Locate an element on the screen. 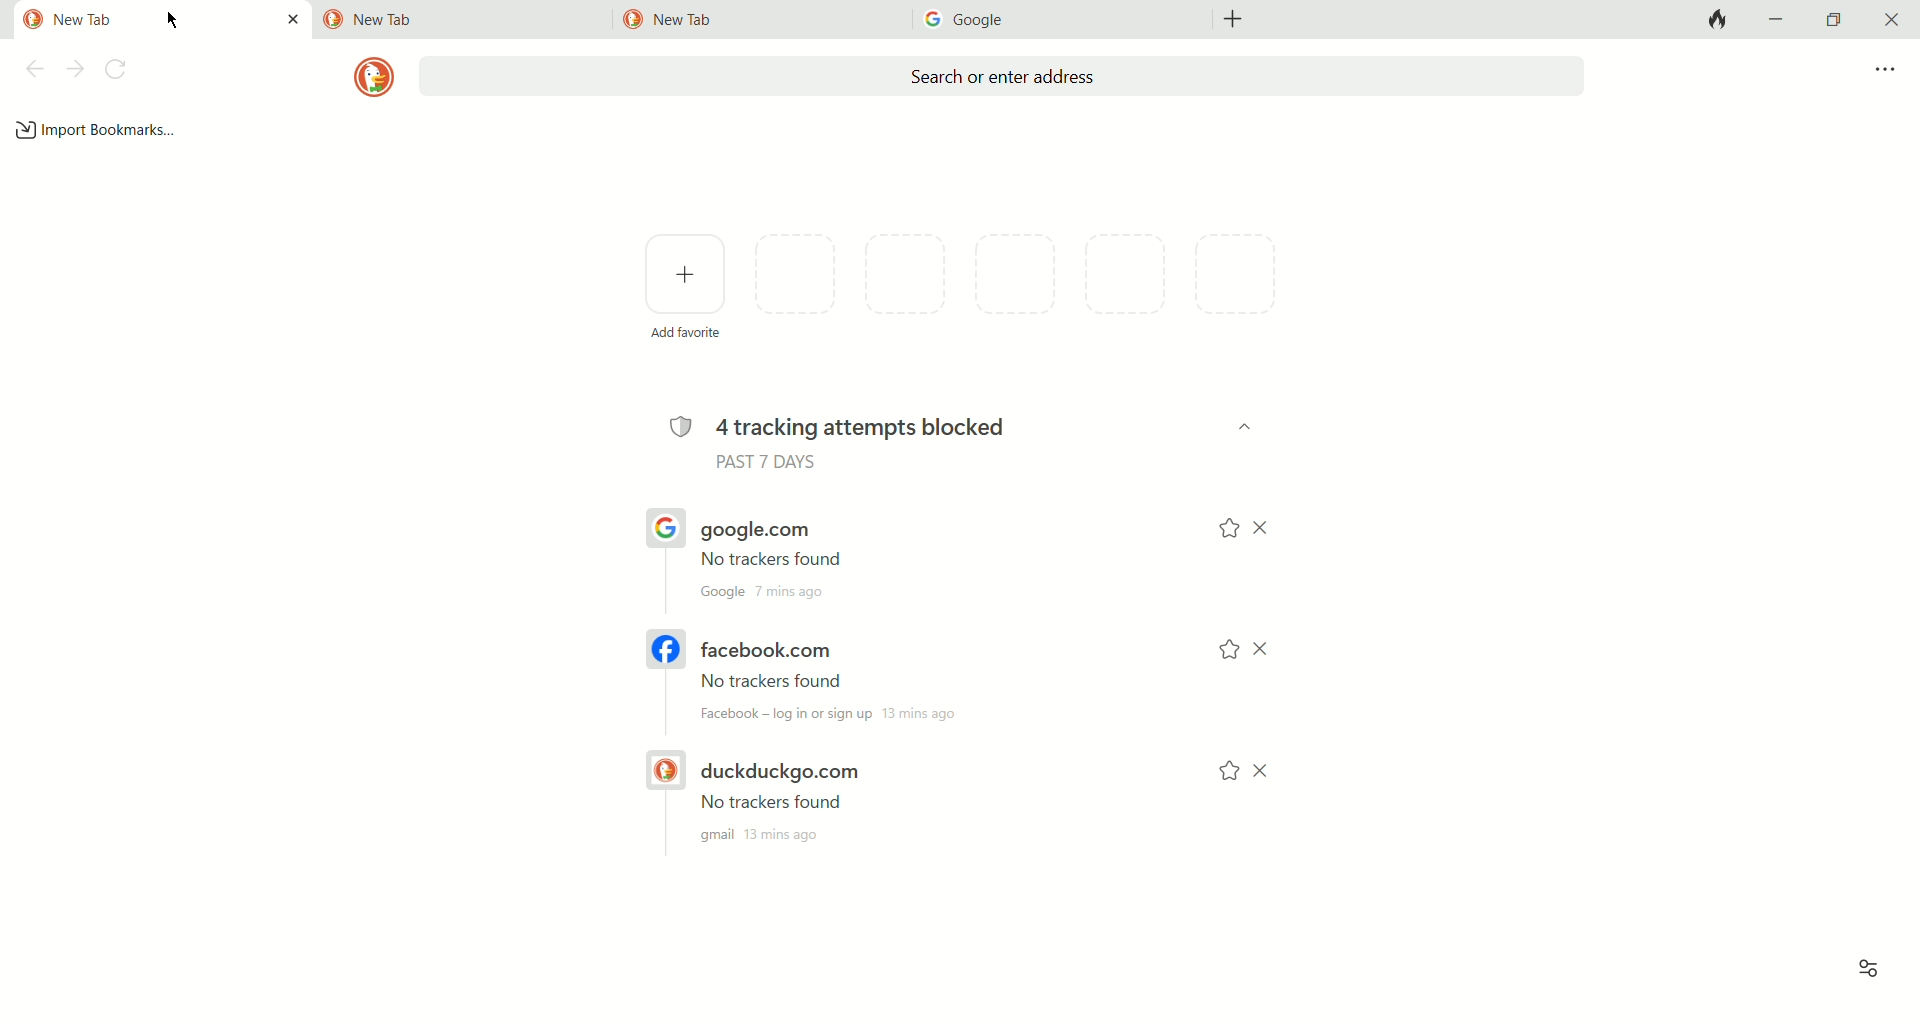 The height and width of the screenshot is (1020, 1920). close is located at coordinates (1267, 650).